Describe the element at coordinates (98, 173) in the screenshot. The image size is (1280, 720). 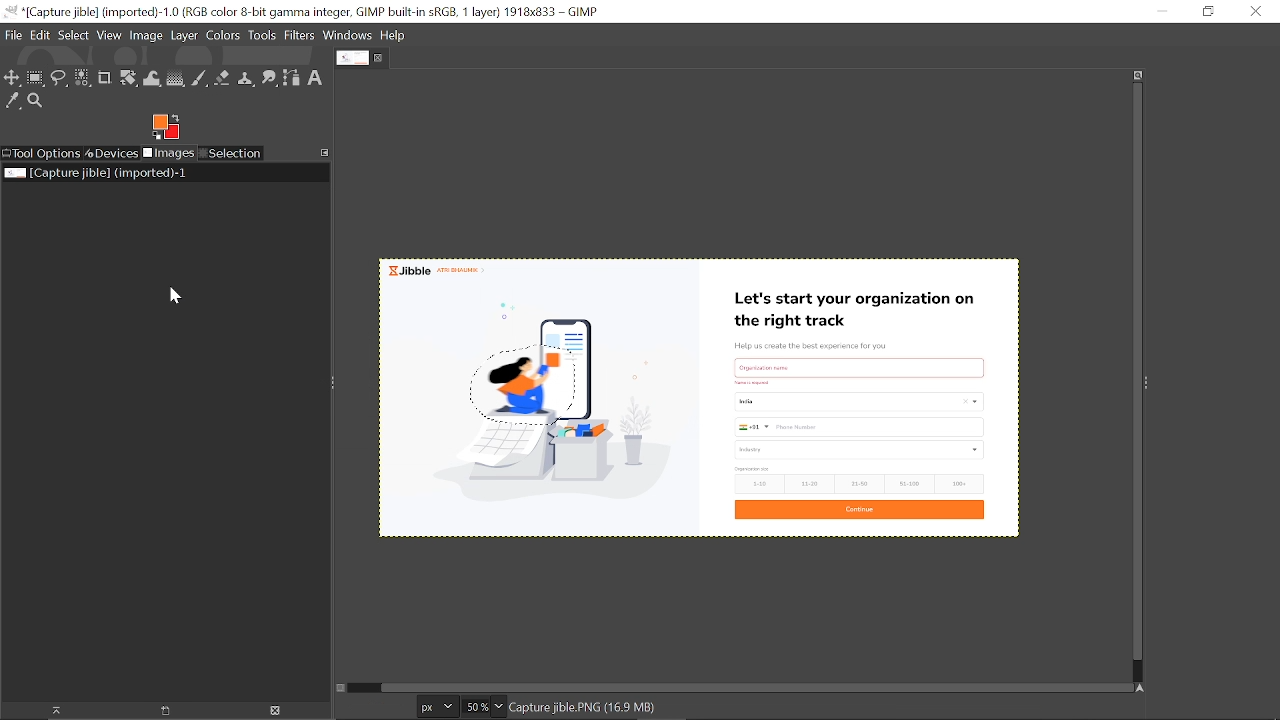
I see `Current image` at that location.